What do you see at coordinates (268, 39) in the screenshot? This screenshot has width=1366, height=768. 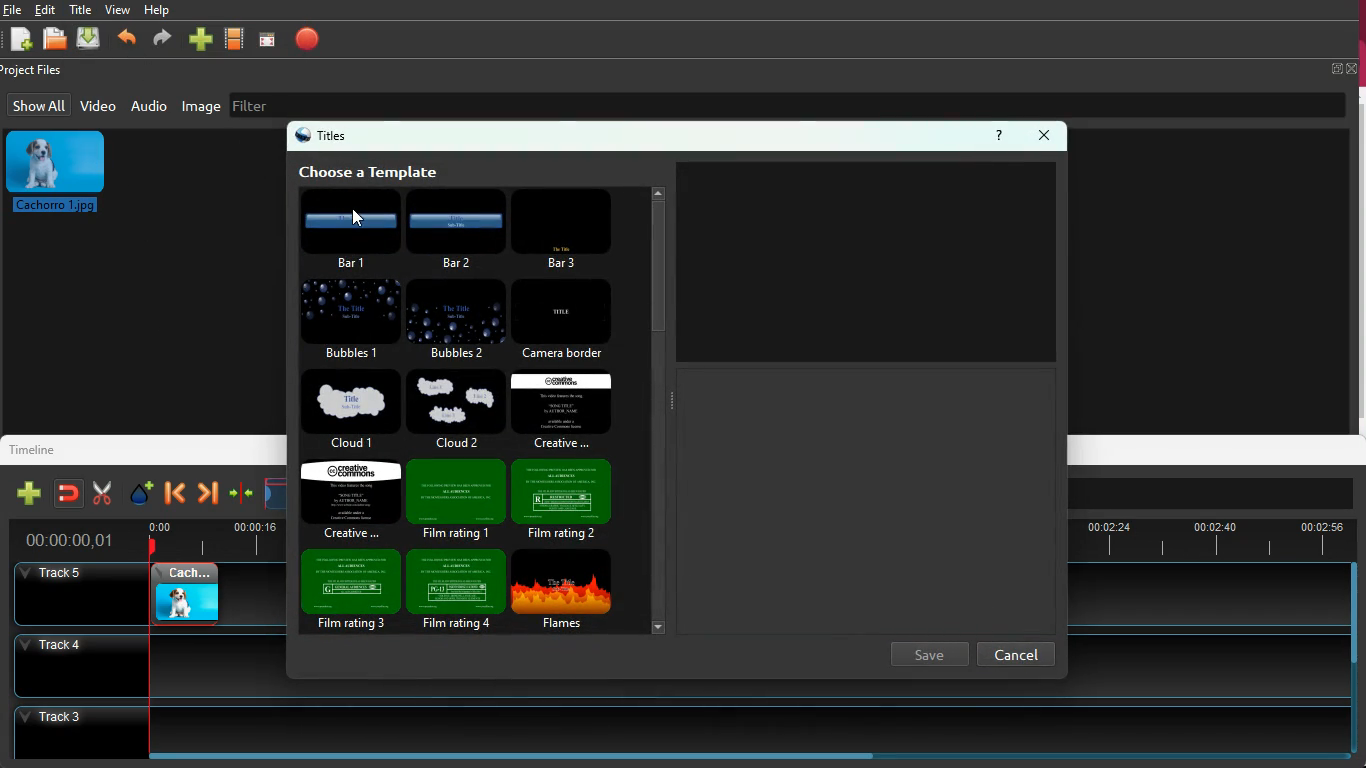 I see `focus` at bounding box center [268, 39].